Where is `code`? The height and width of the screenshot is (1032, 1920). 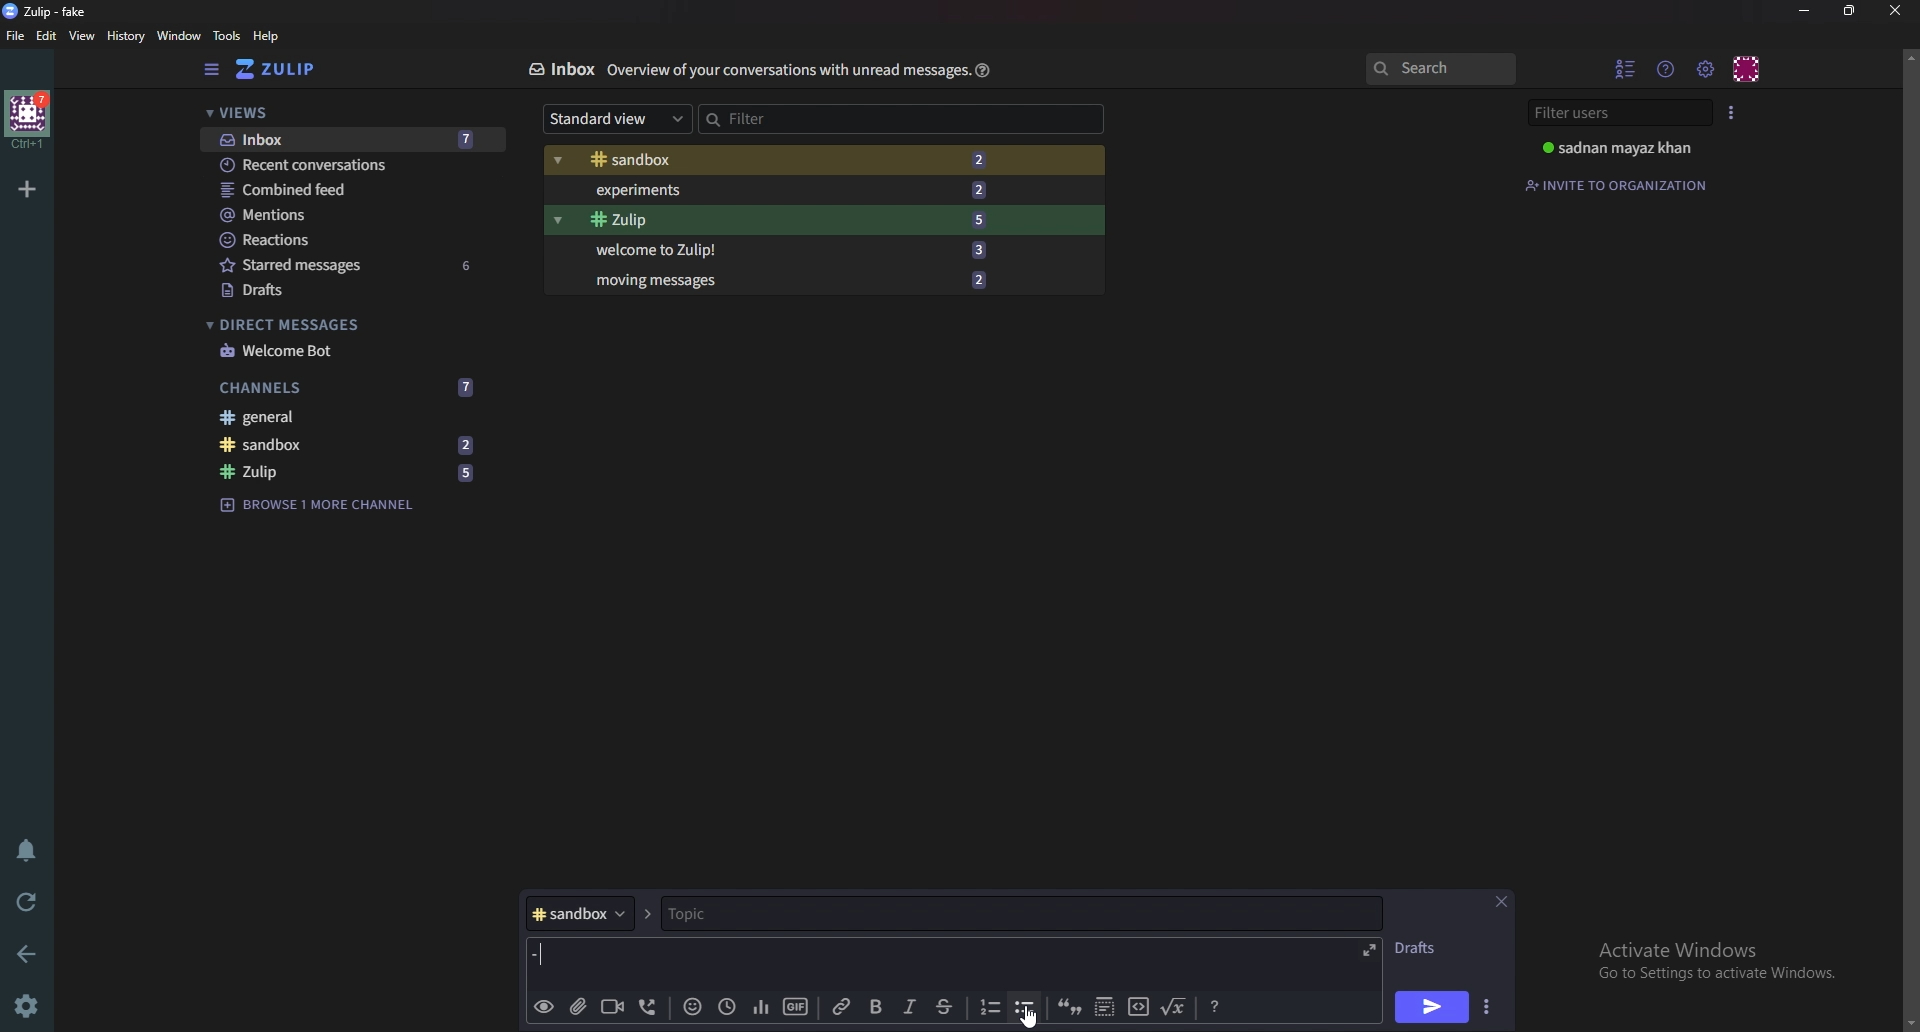
code is located at coordinates (1138, 1005).